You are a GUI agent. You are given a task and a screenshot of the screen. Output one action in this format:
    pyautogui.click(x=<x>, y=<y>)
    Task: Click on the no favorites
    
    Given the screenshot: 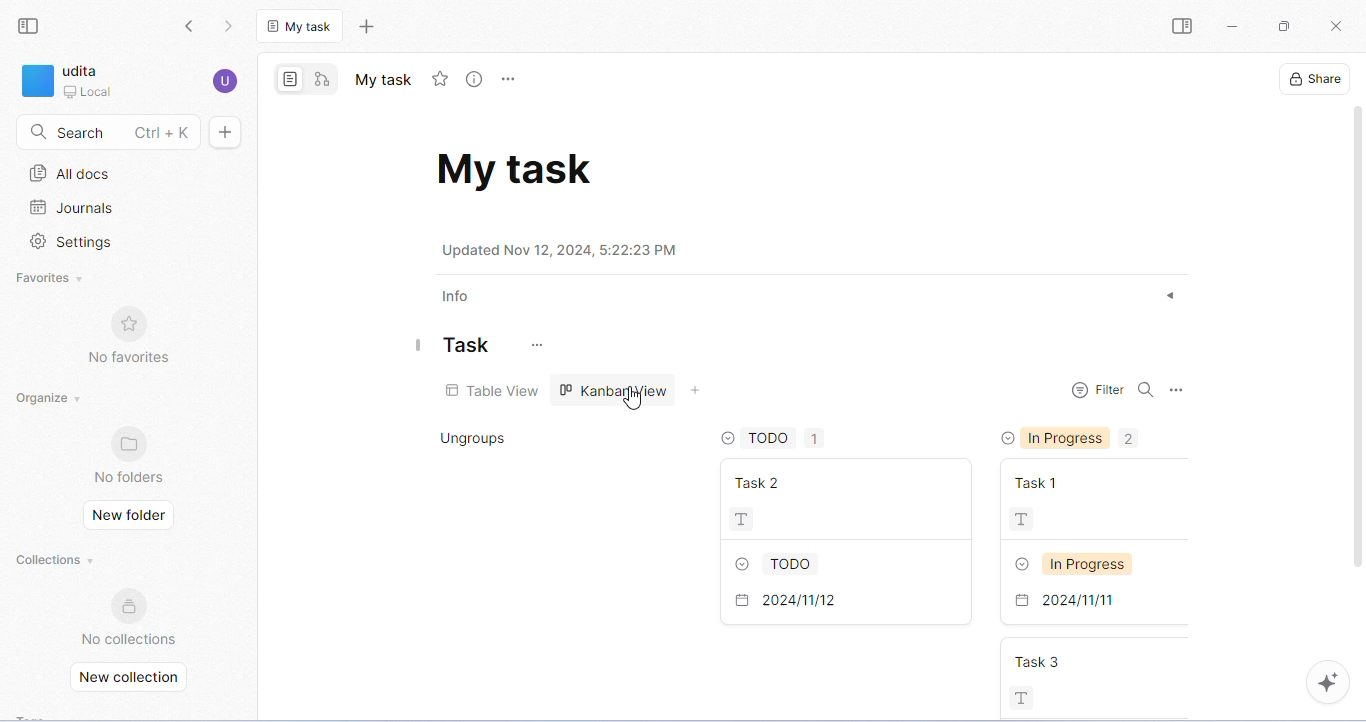 What is the action you would take?
    pyautogui.click(x=131, y=338)
    